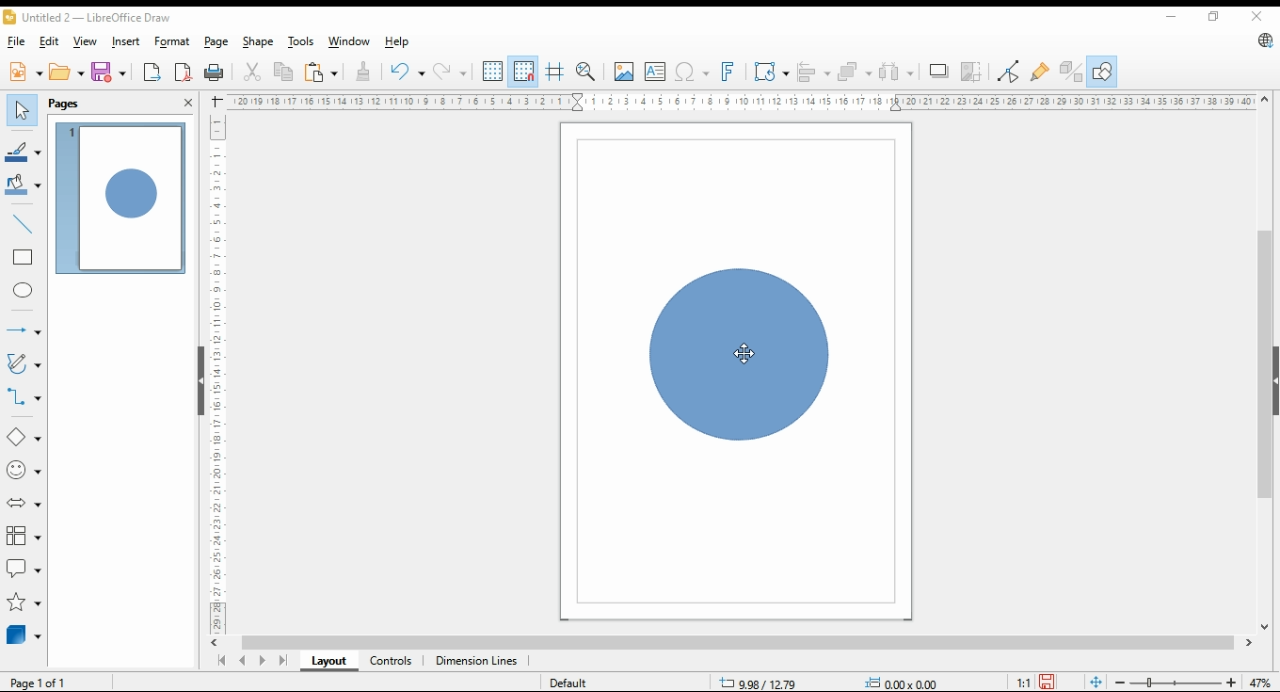 Image resolution: width=1280 pixels, height=692 pixels. I want to click on show draw functions, so click(1102, 72).